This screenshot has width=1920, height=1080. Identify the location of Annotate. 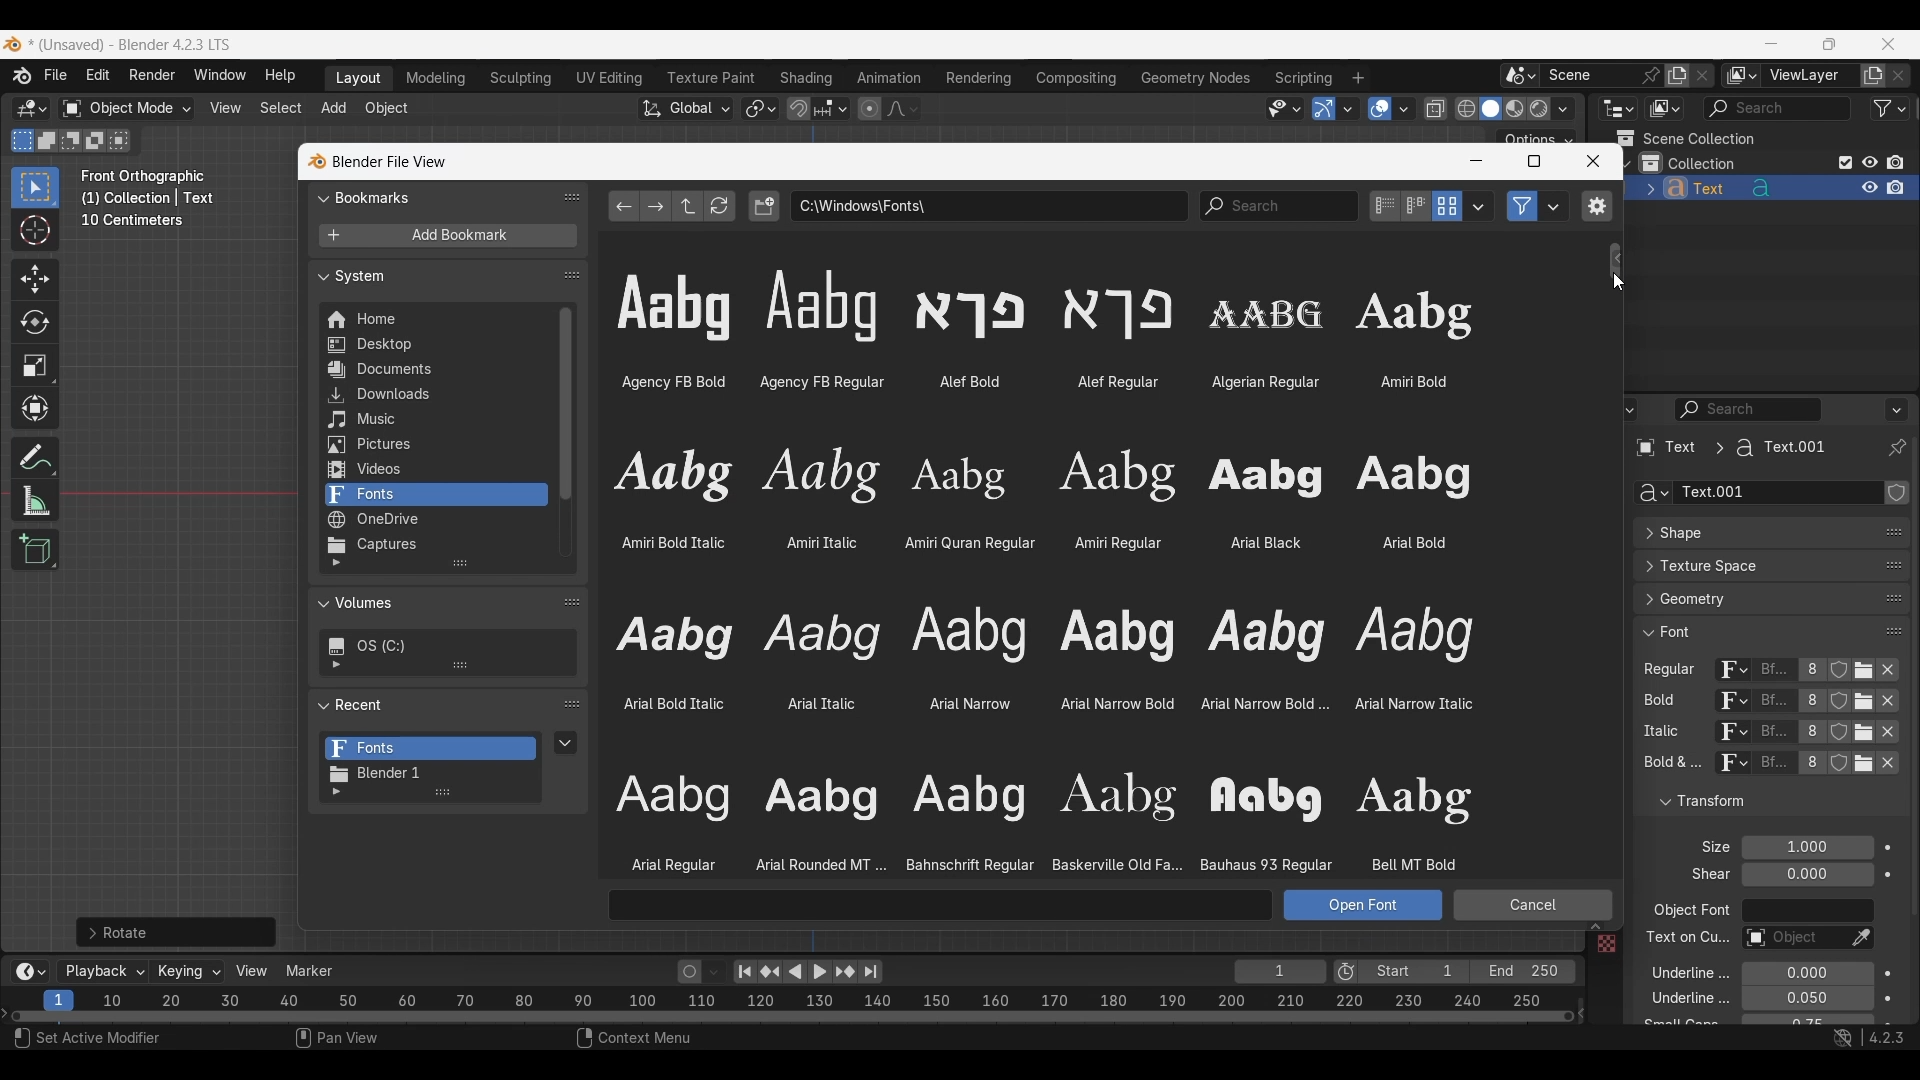
(35, 458).